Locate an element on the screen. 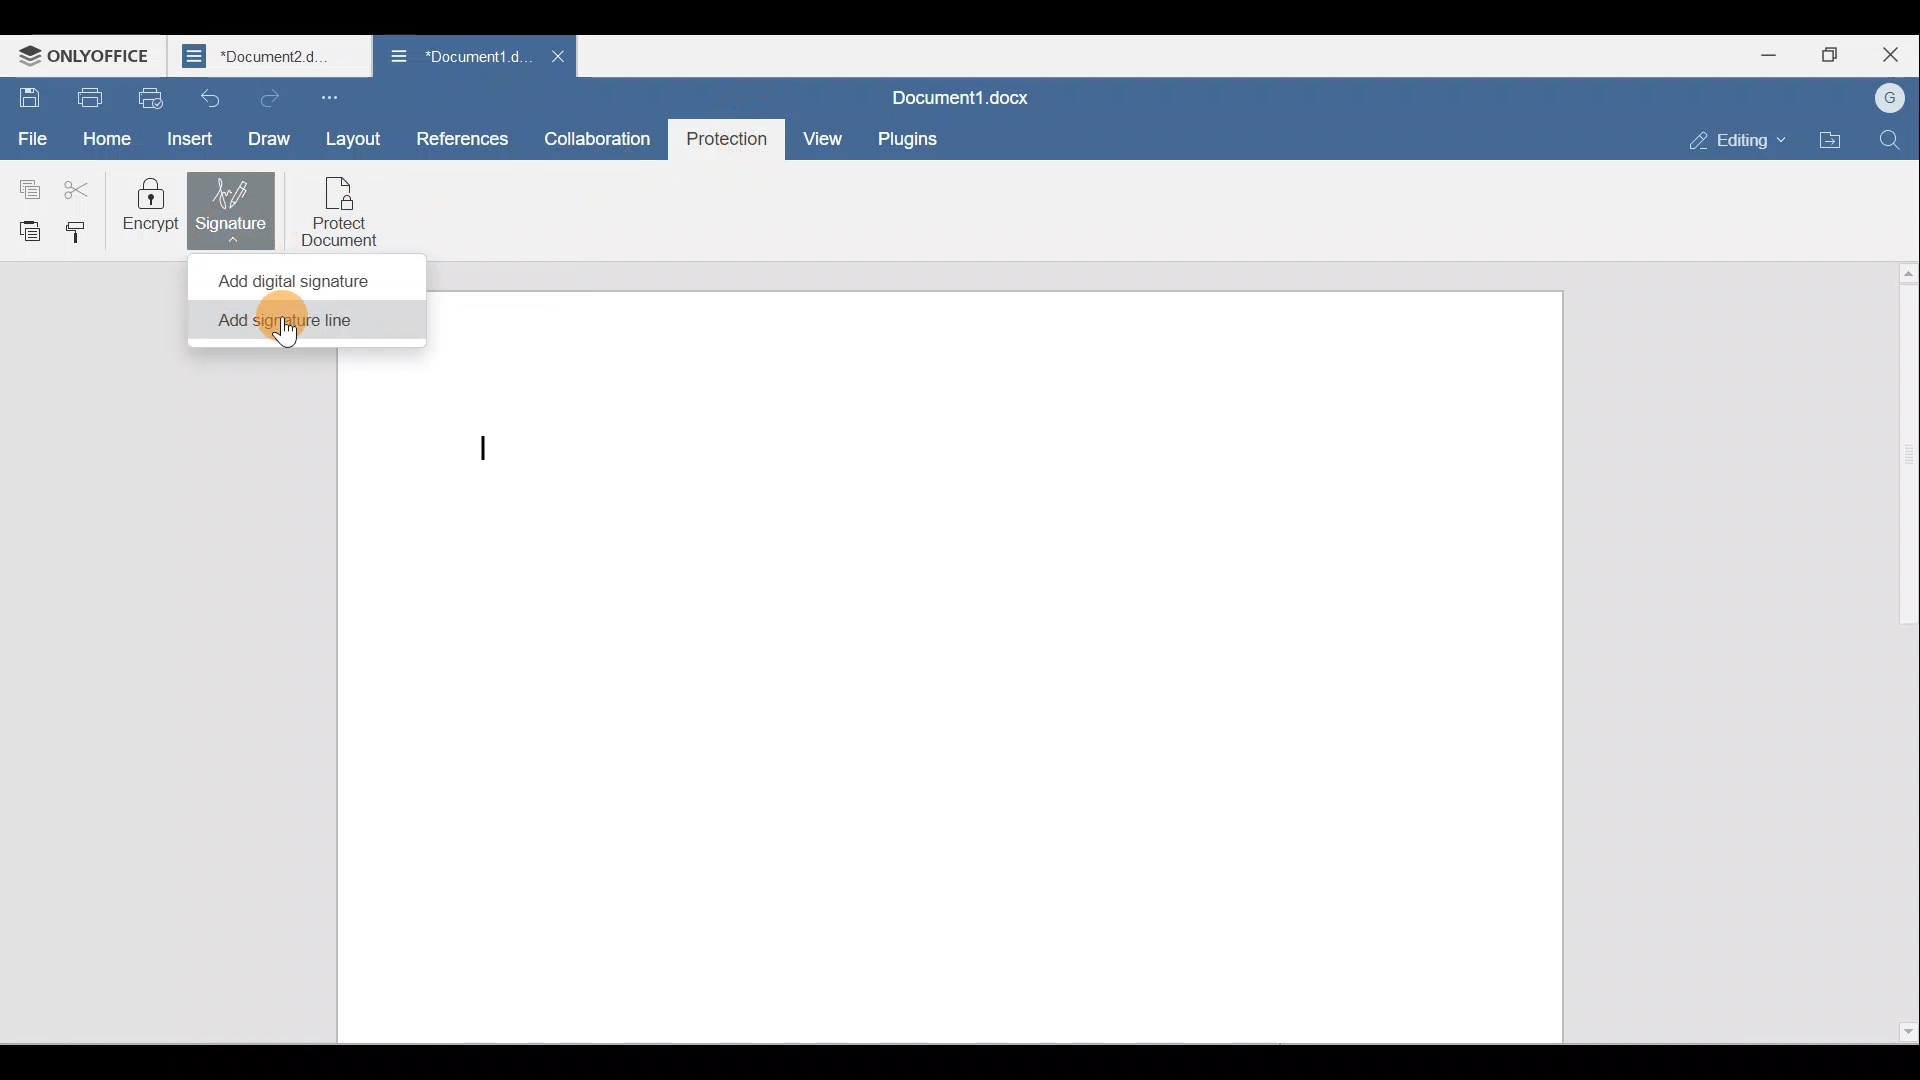 The width and height of the screenshot is (1920, 1080). Close is located at coordinates (1890, 56).